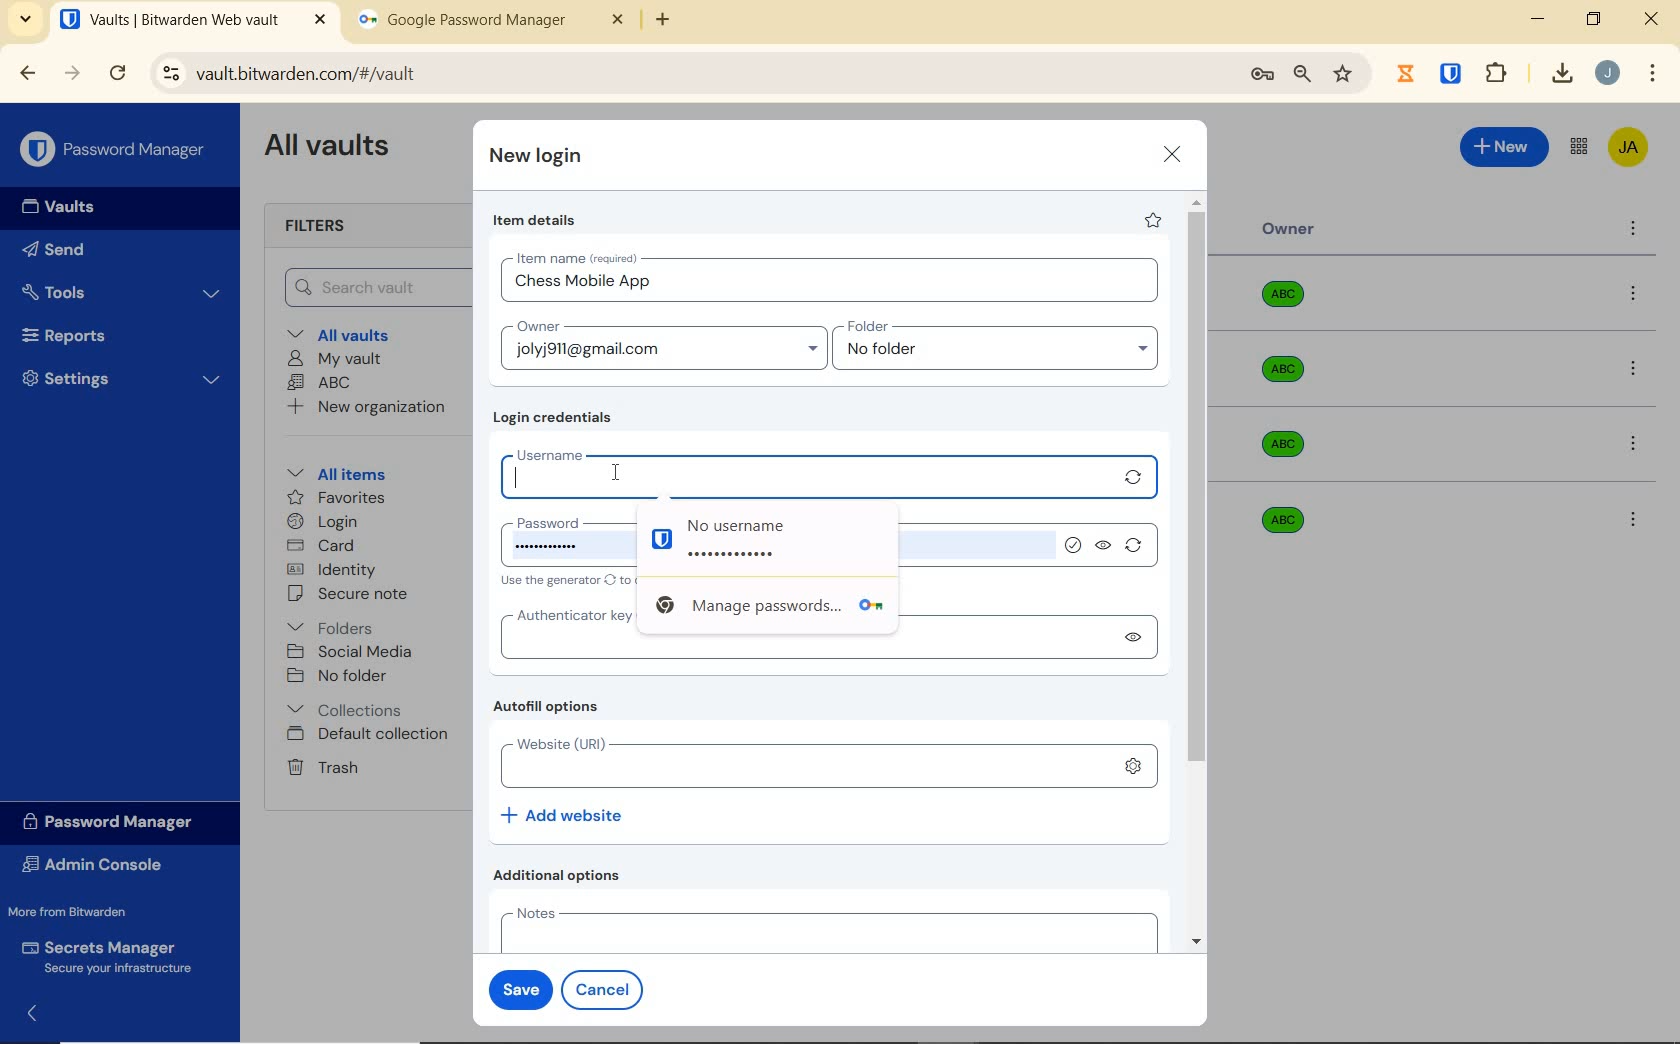 This screenshot has height=1044, width=1680. Describe the element at coordinates (1607, 73) in the screenshot. I see `Account` at that location.